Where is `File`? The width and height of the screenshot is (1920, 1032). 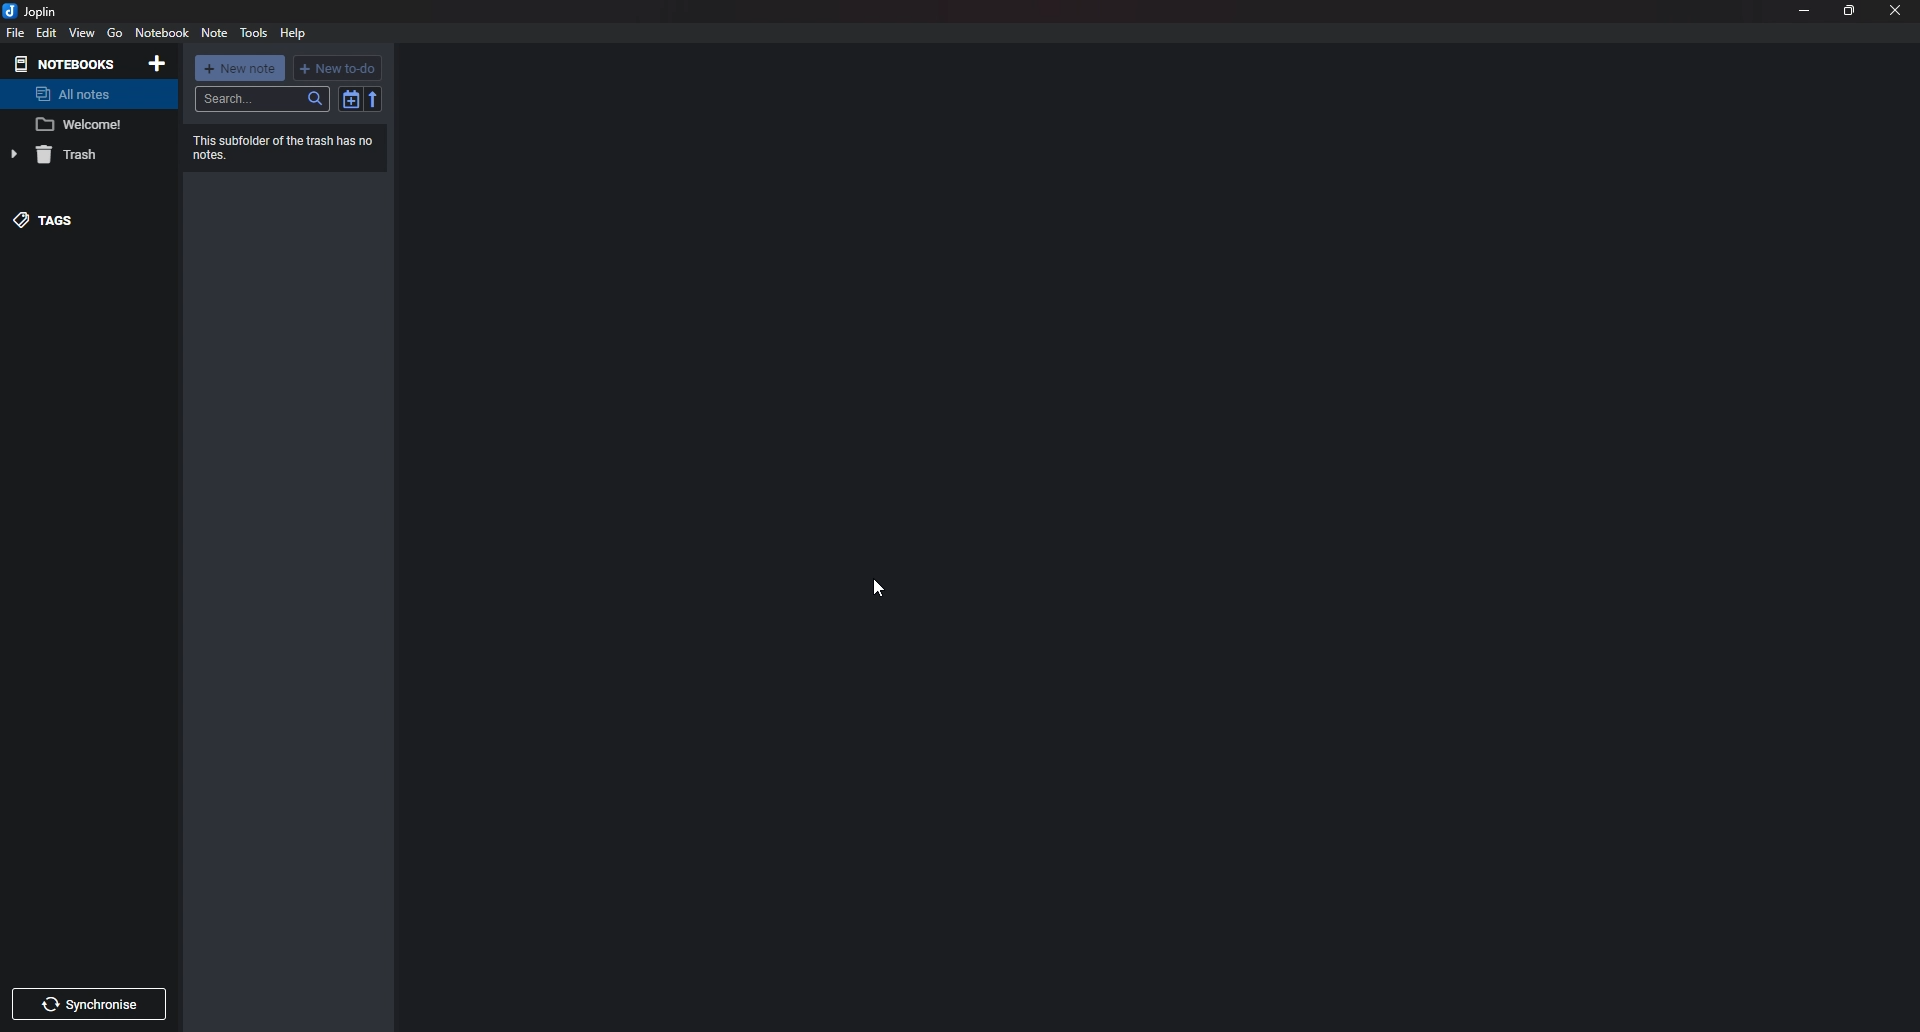 File is located at coordinates (16, 33).